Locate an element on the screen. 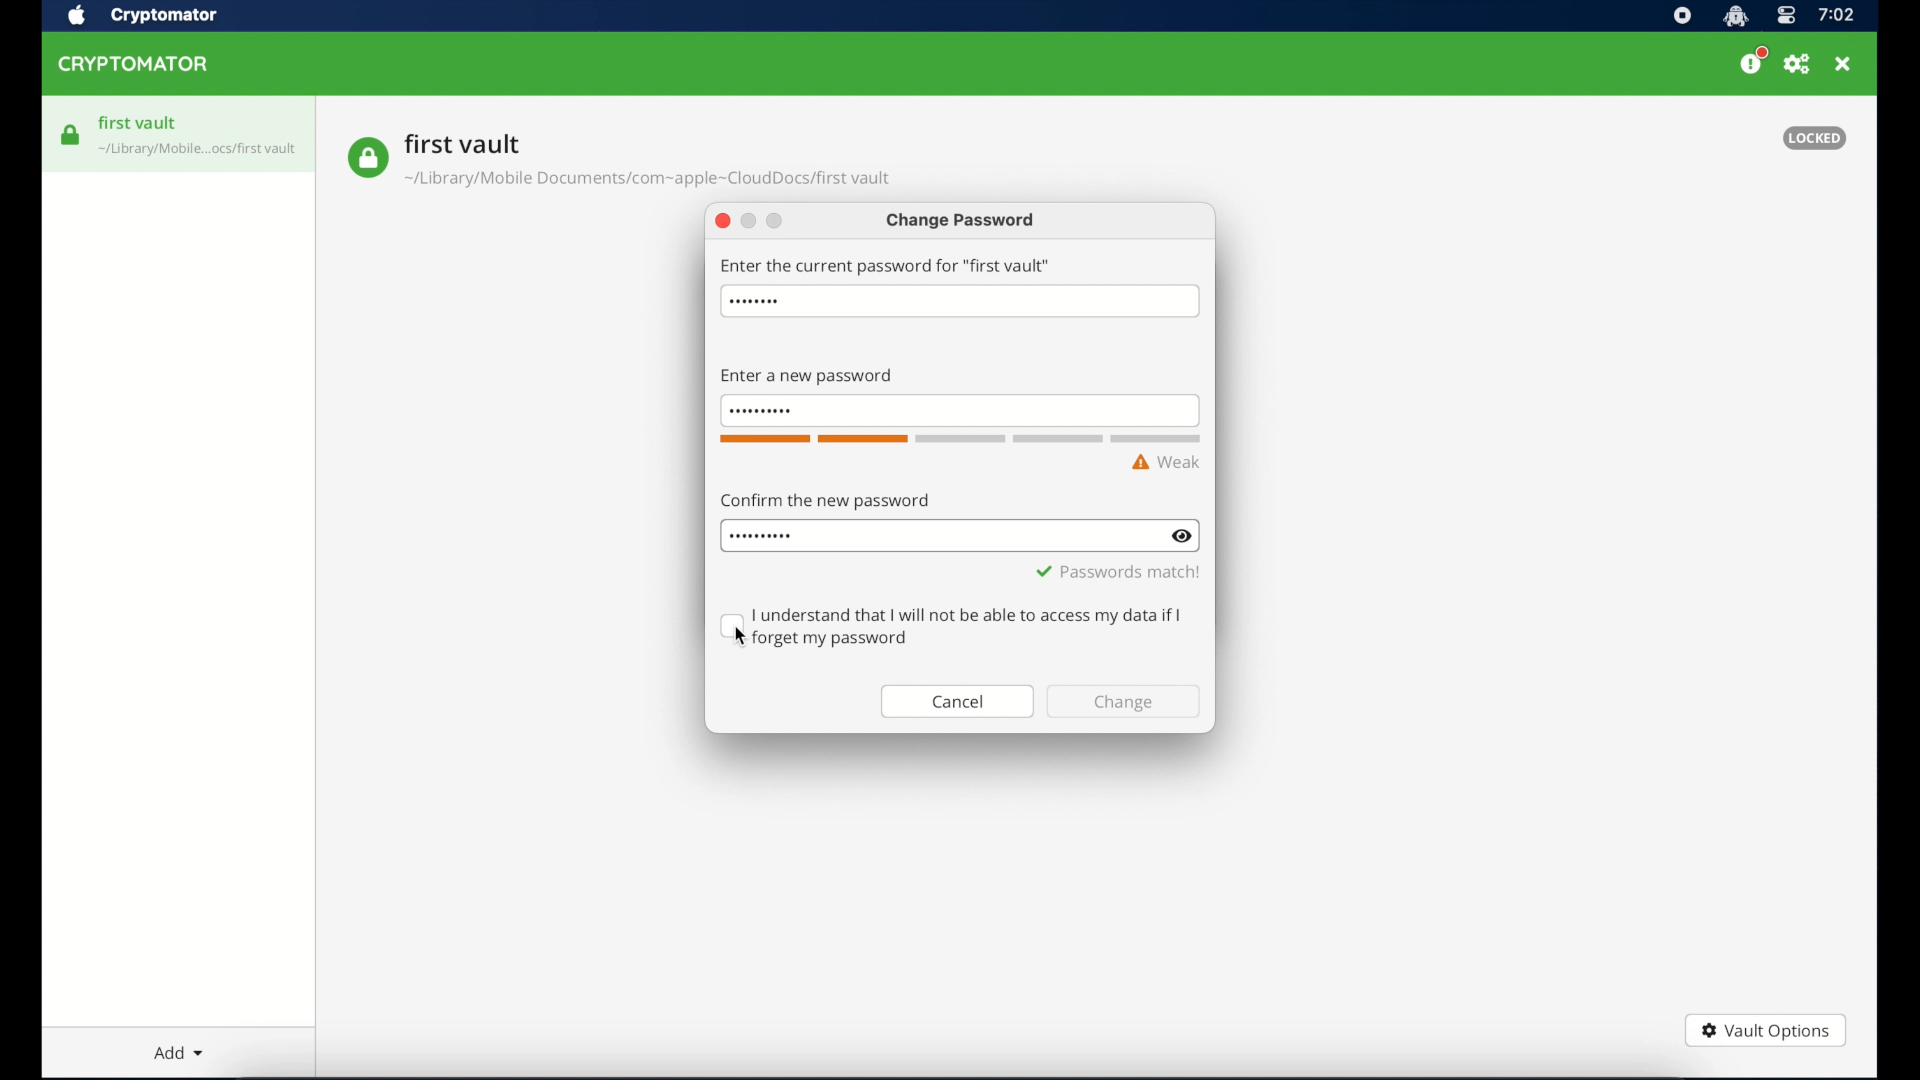 Image resolution: width=1920 pixels, height=1080 pixels. crytptomator is located at coordinates (163, 17).